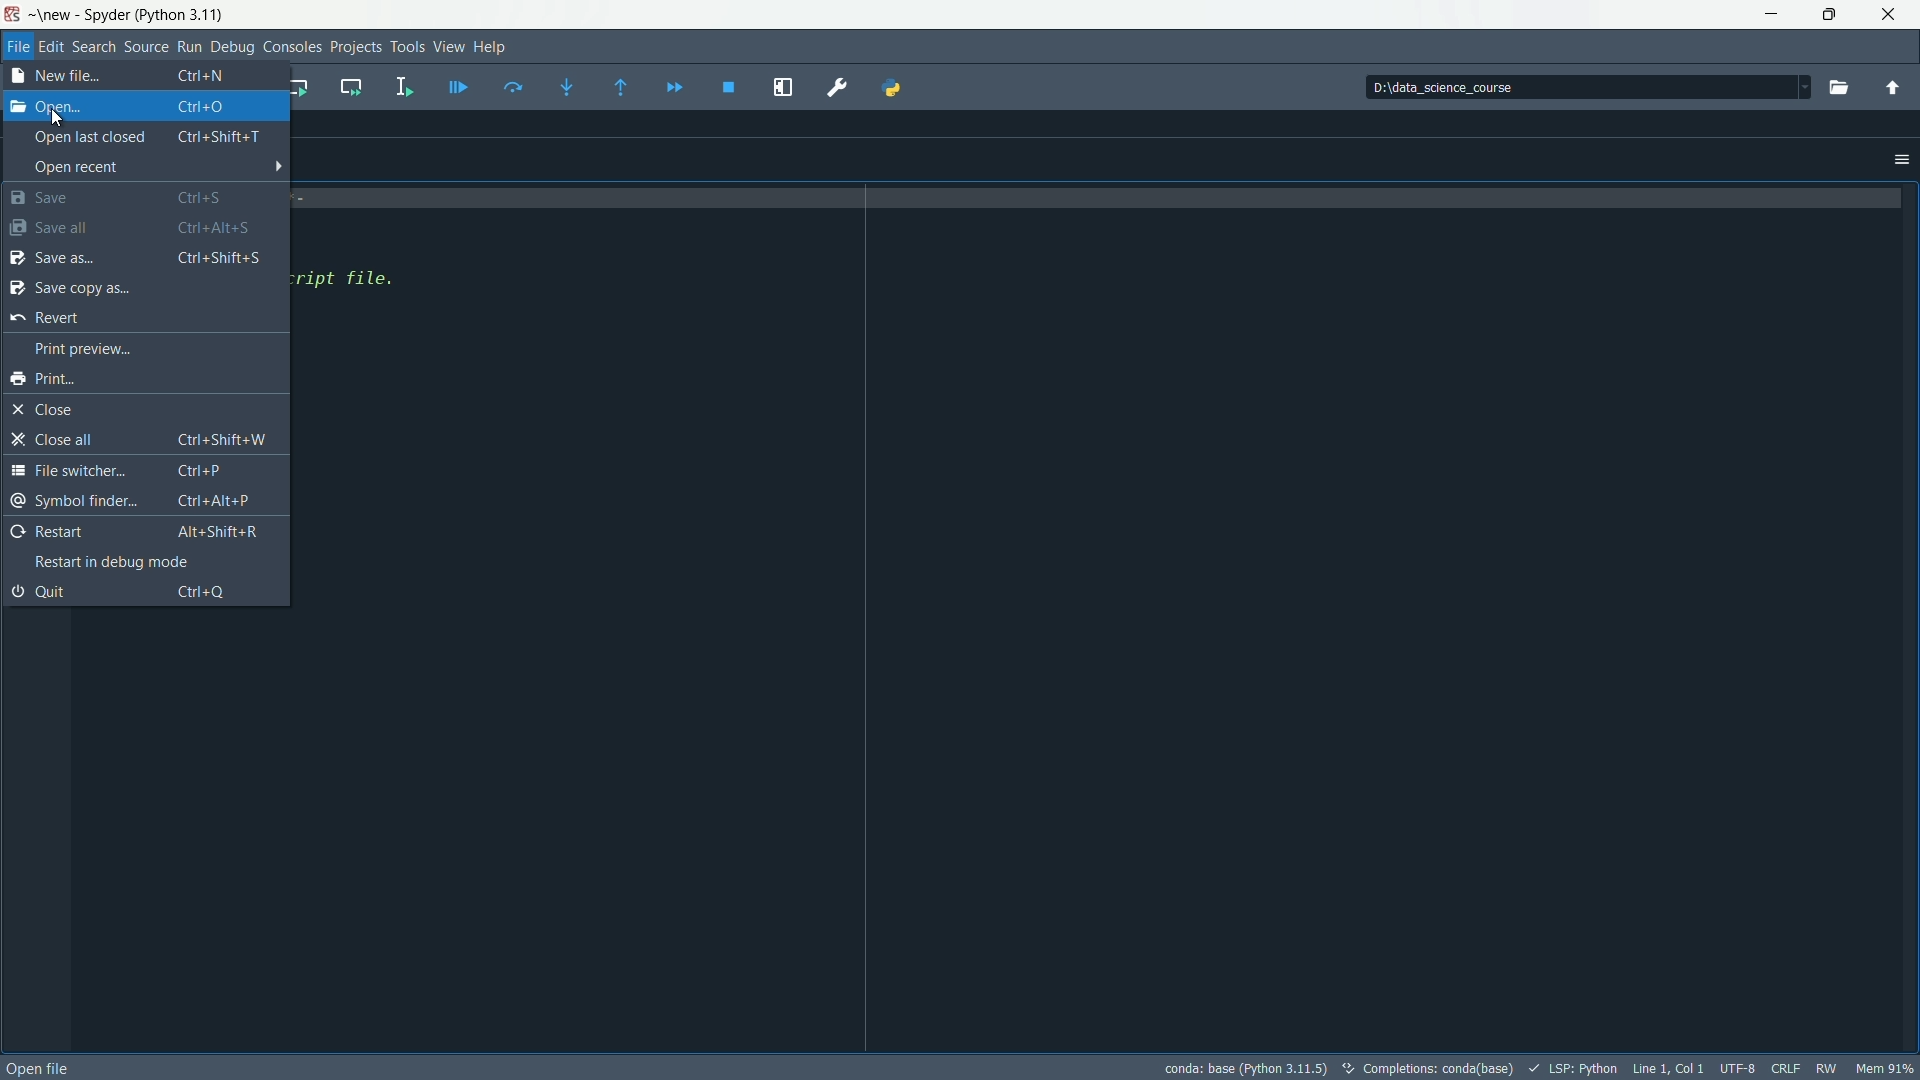 Image resolution: width=1920 pixels, height=1080 pixels. I want to click on execute until method or funtion return, so click(621, 86).